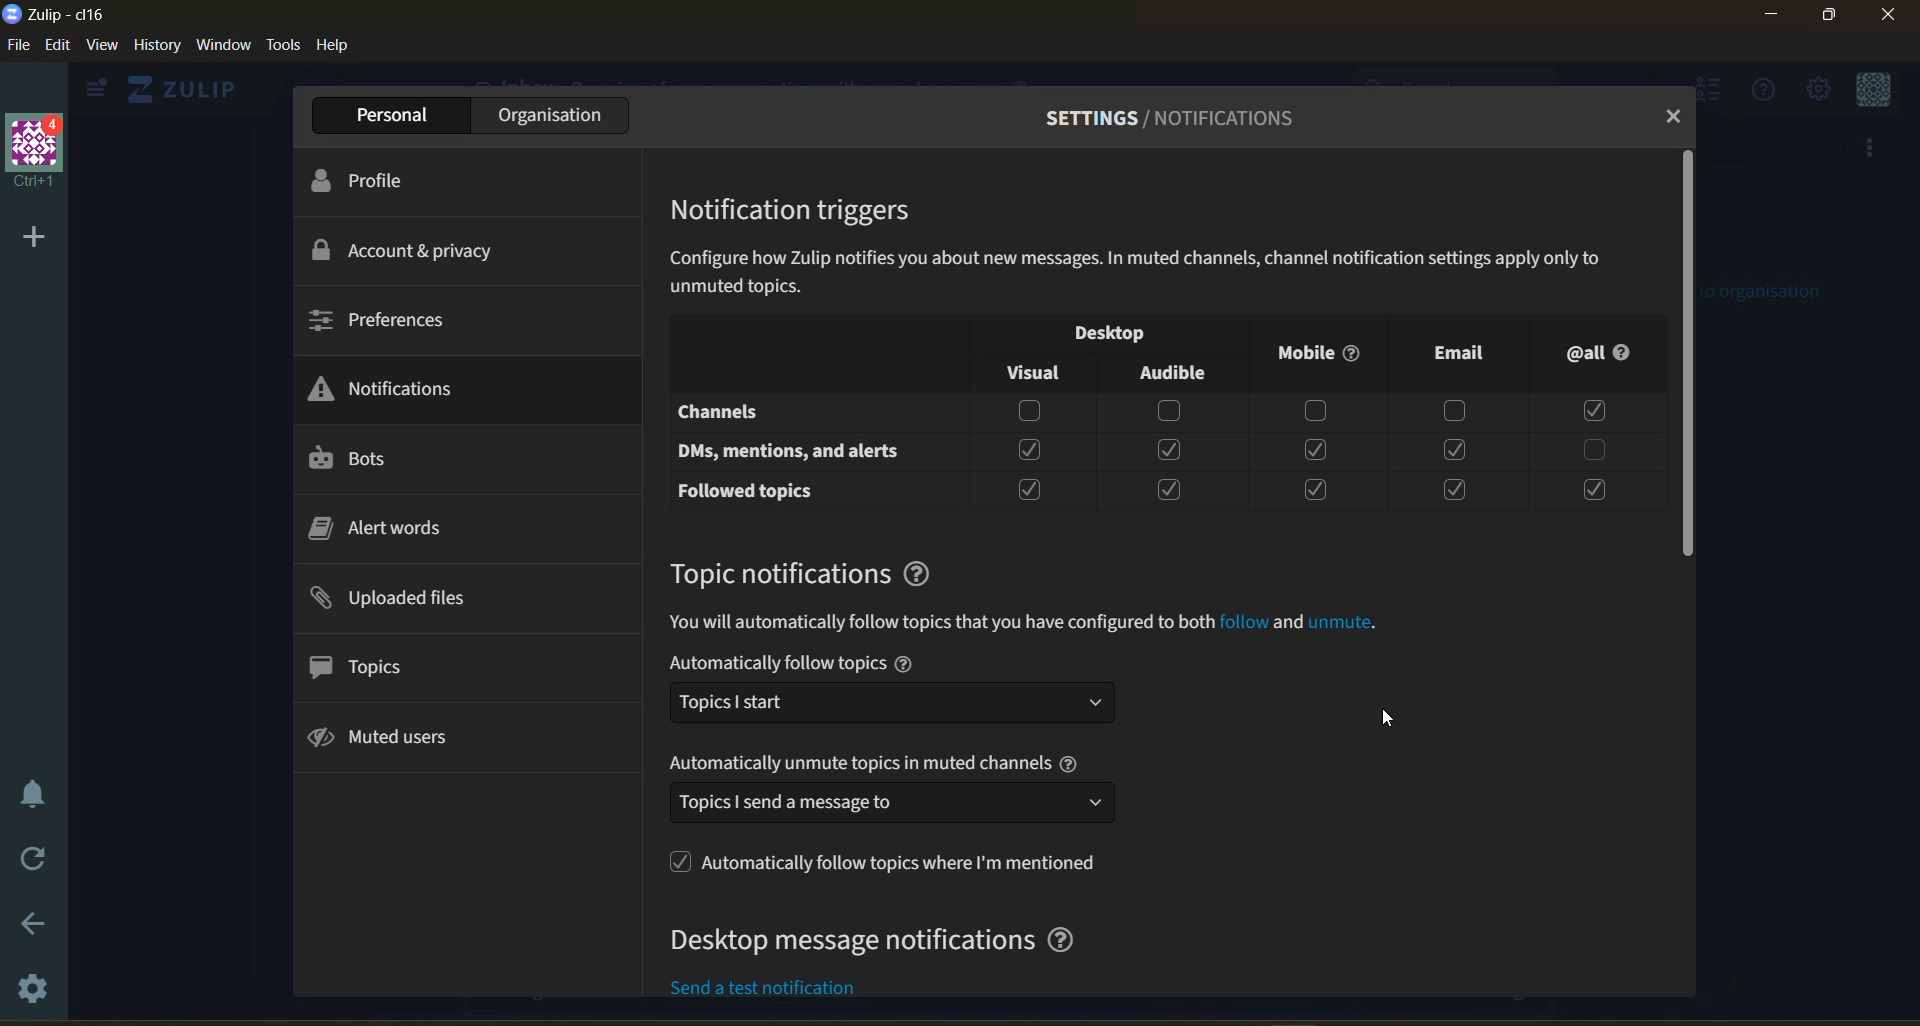 The height and width of the screenshot is (1026, 1920). What do you see at coordinates (1607, 356) in the screenshot?
I see `@all` at bounding box center [1607, 356].